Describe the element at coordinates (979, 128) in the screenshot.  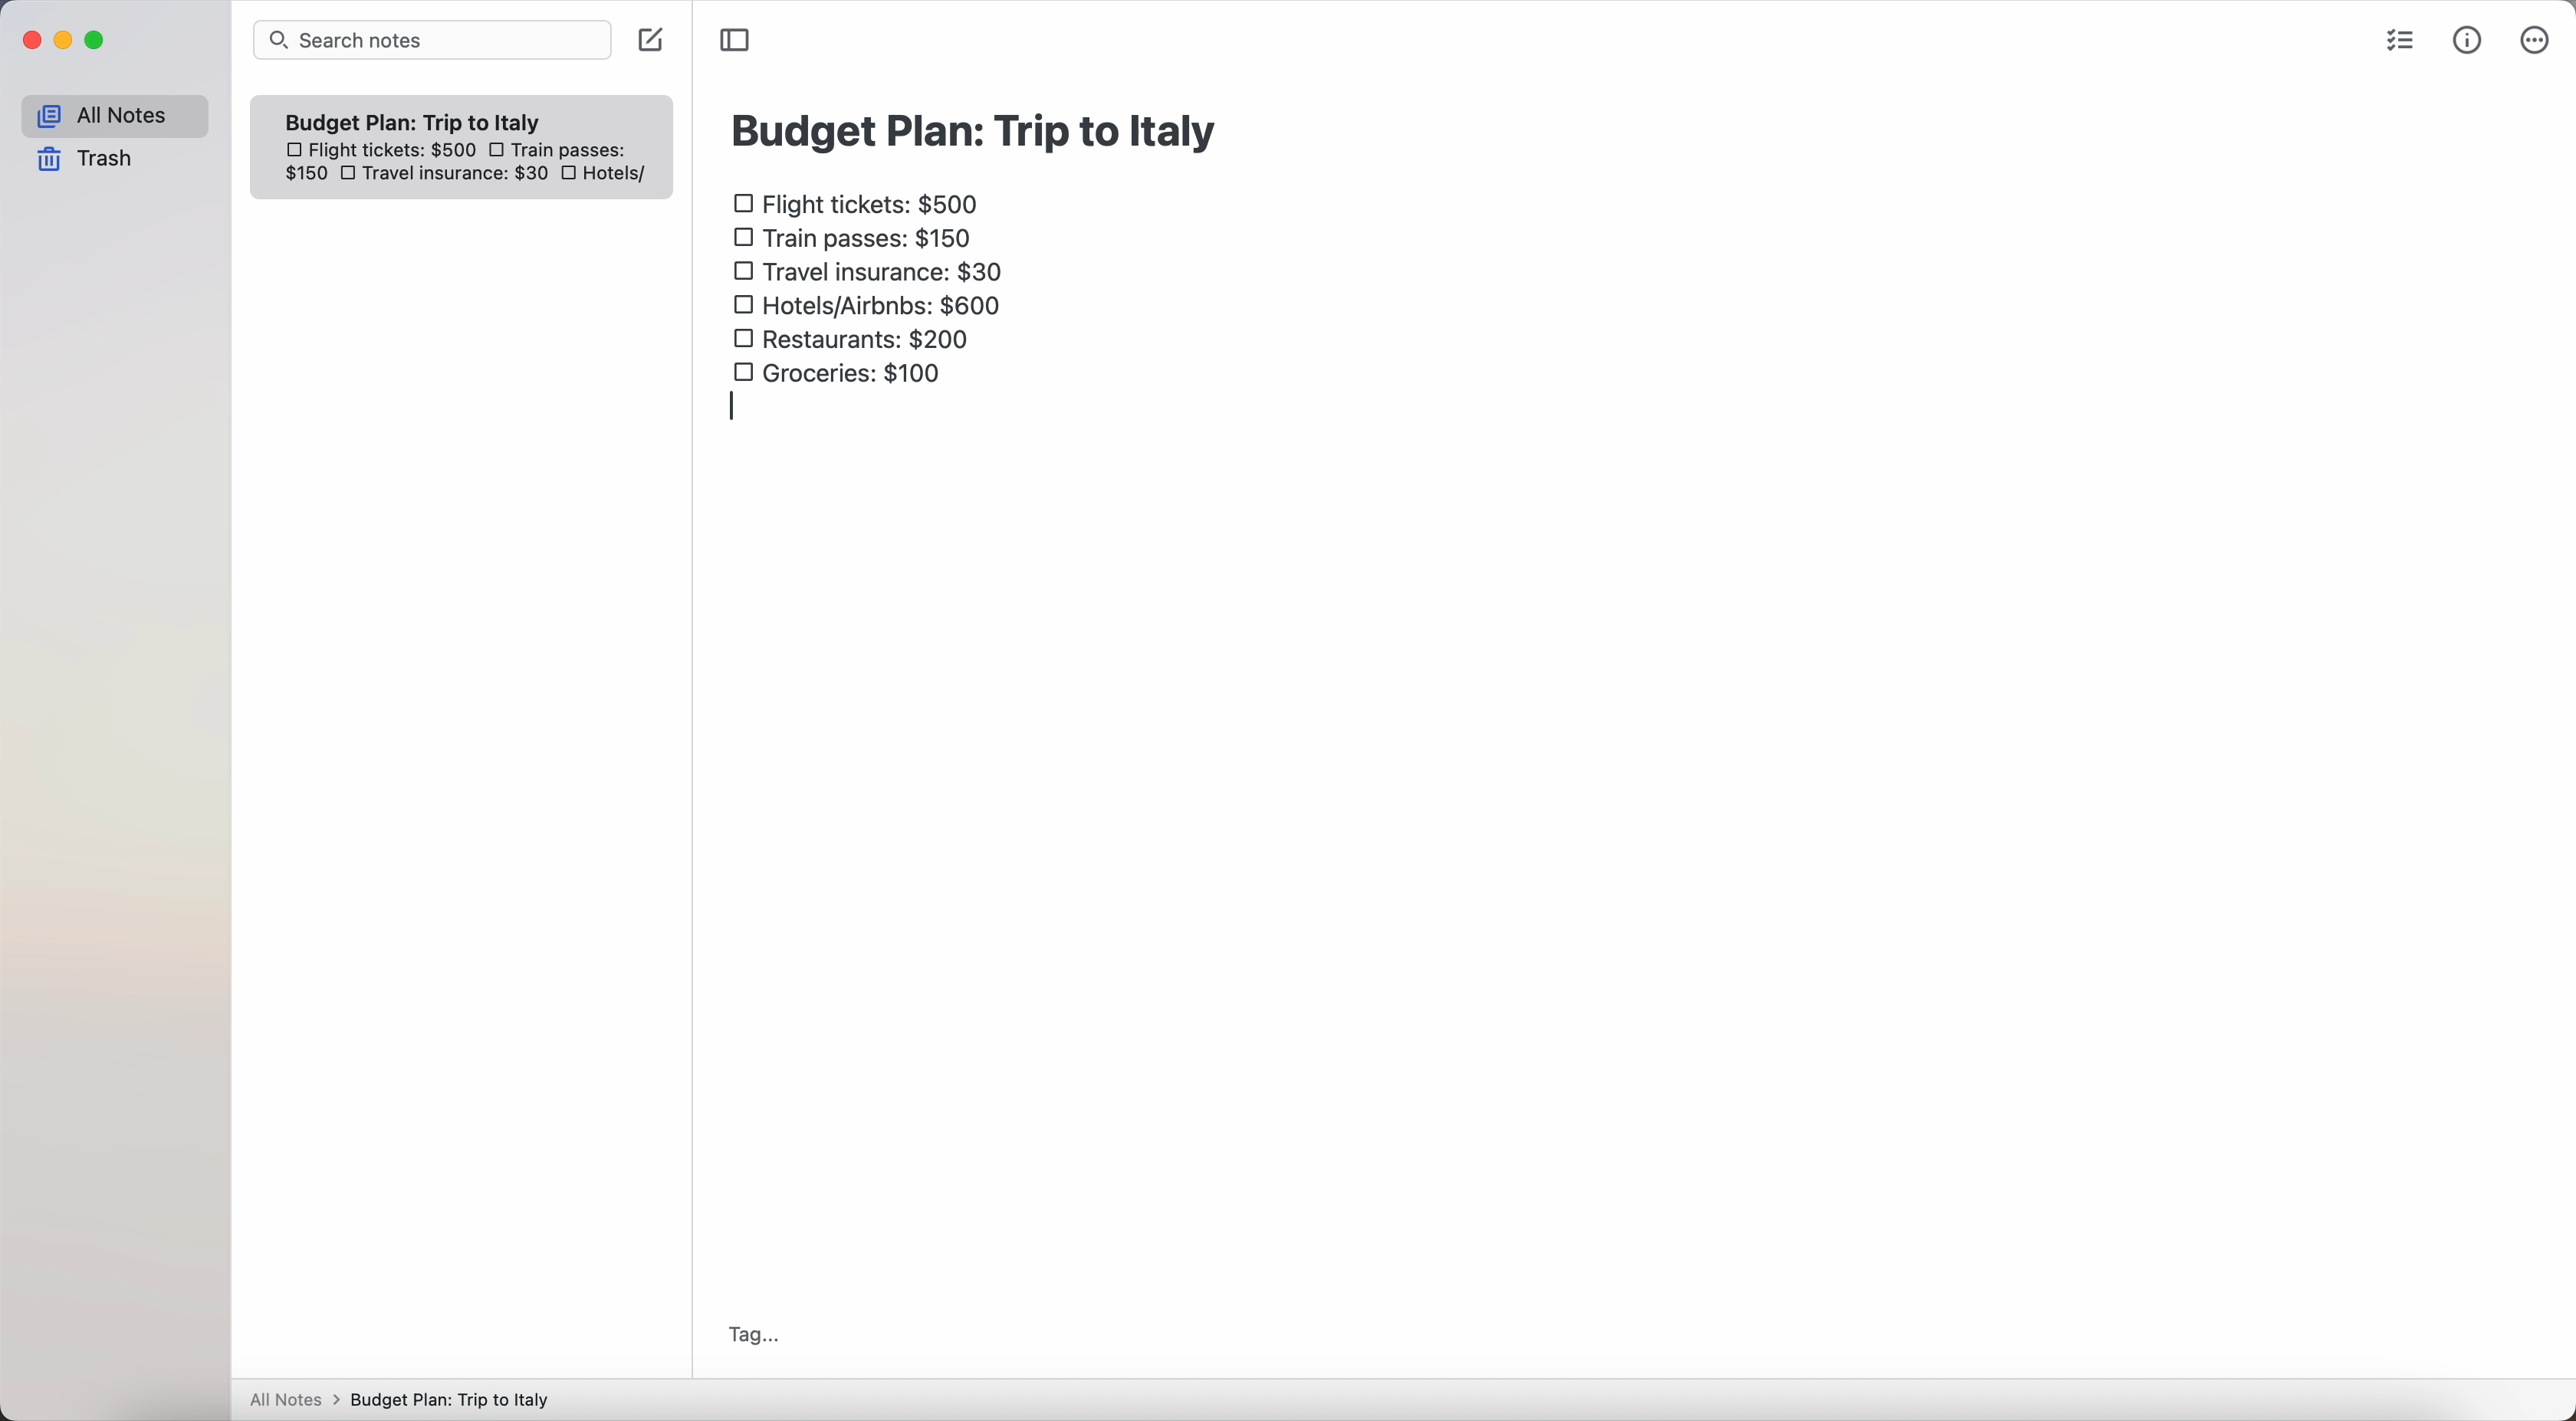
I see `budget plan: trip to Italy` at that location.